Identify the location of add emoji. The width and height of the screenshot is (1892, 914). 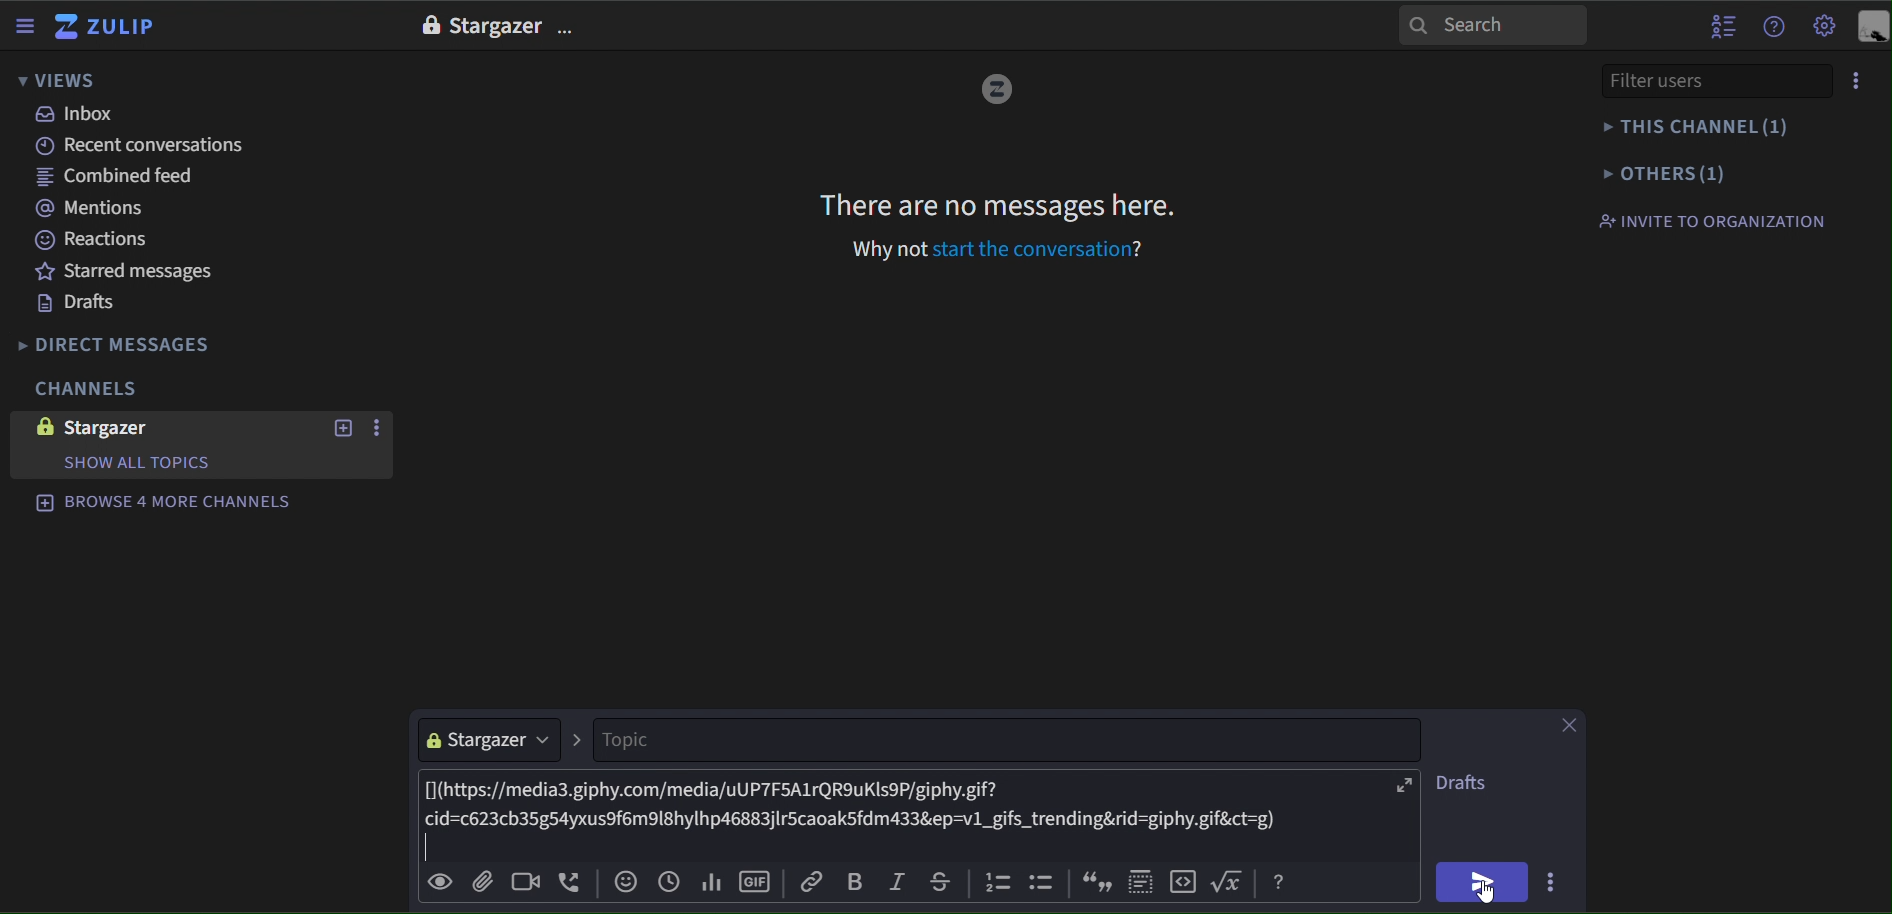
(626, 882).